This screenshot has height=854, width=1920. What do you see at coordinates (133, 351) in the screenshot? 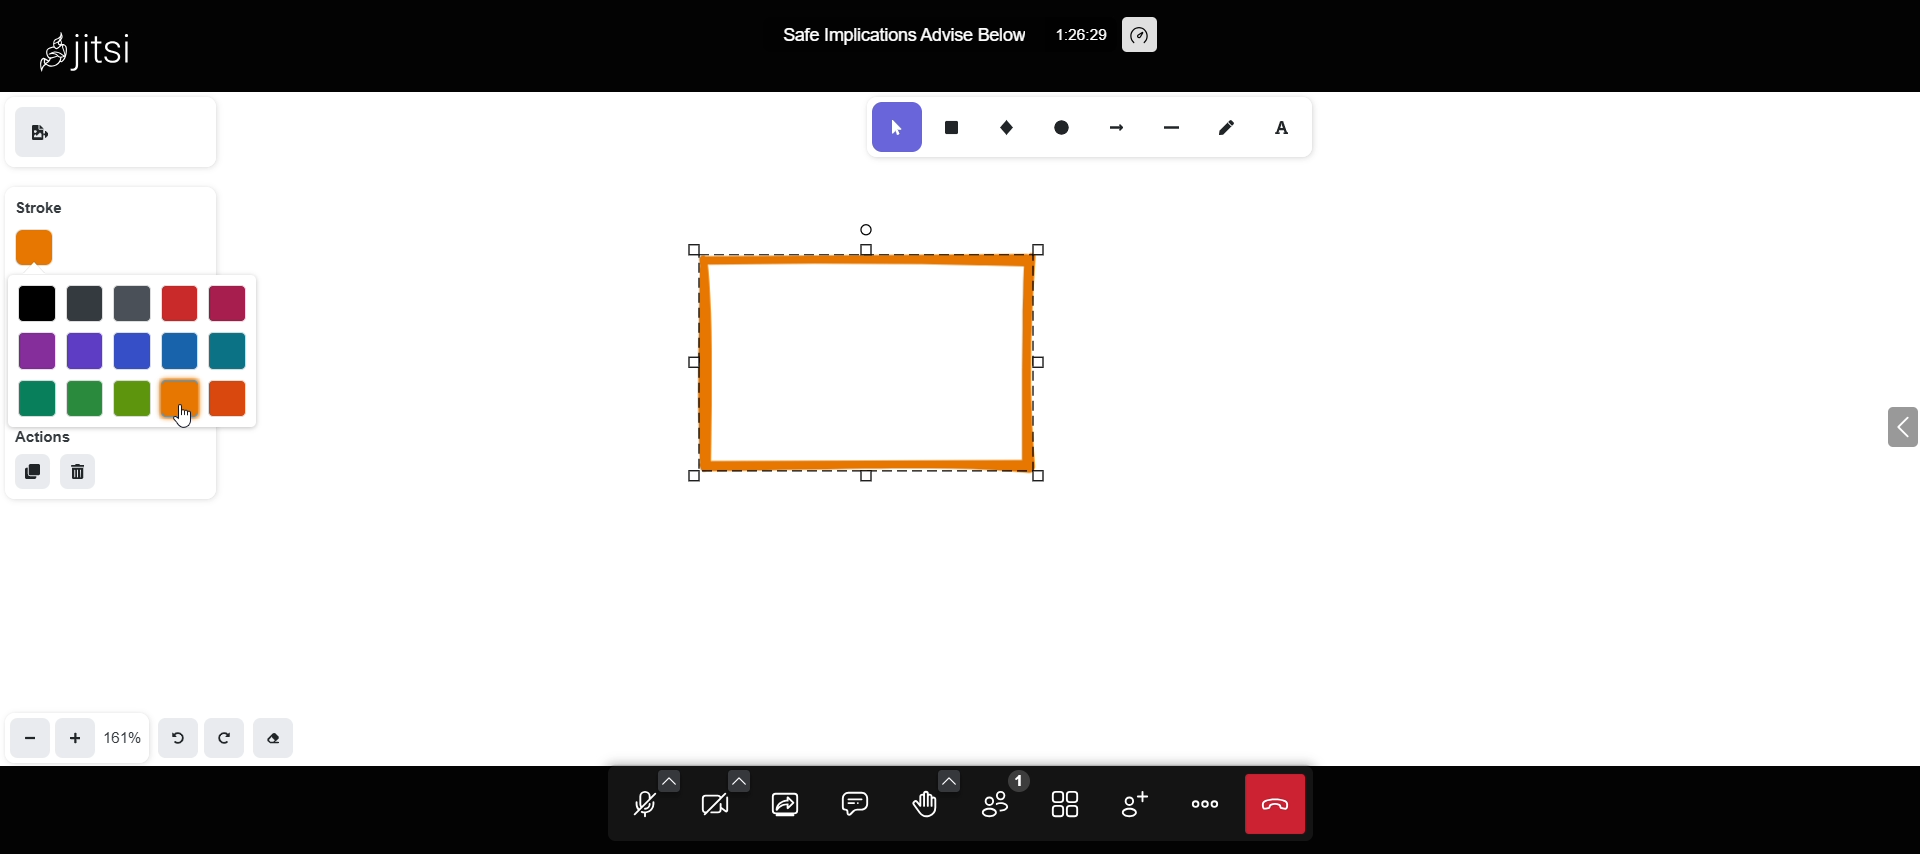
I see `blue 5` at bounding box center [133, 351].